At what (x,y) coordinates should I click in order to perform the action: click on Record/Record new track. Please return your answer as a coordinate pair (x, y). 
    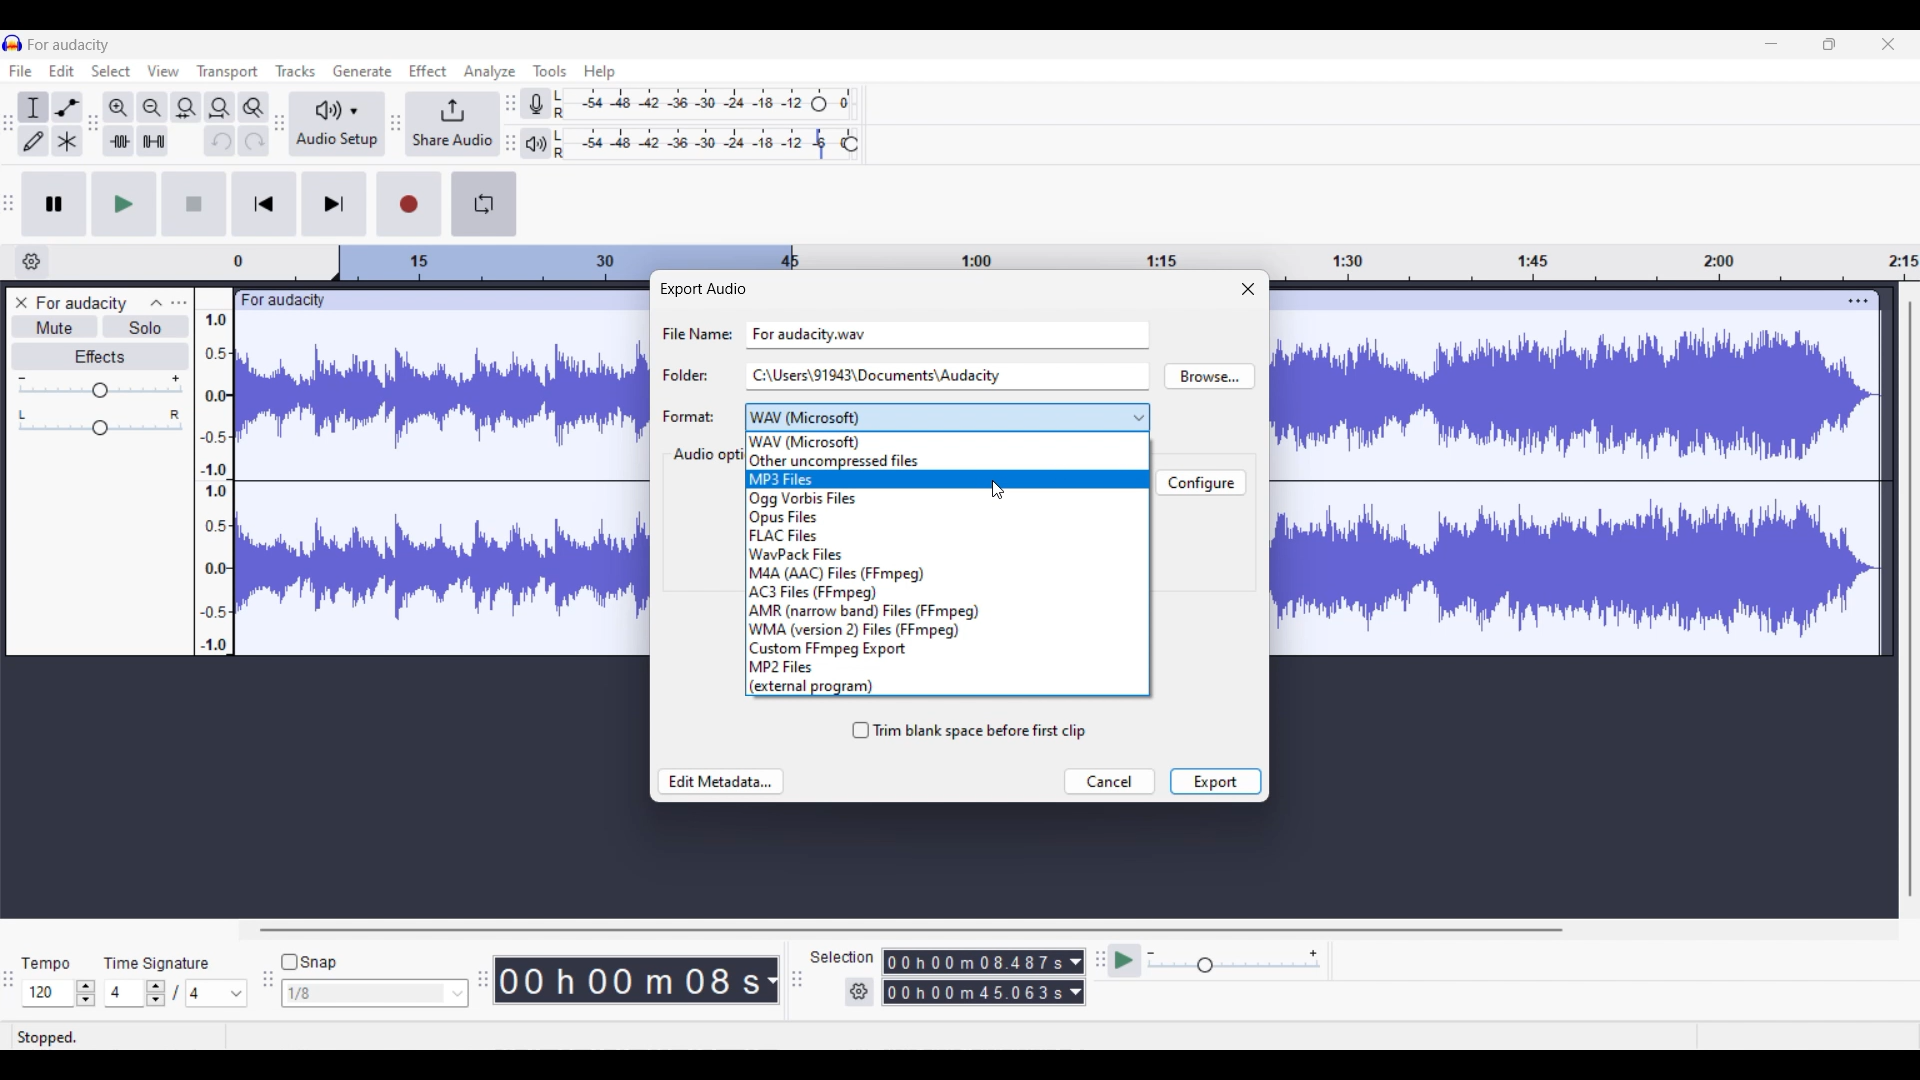
    Looking at the image, I should click on (410, 204).